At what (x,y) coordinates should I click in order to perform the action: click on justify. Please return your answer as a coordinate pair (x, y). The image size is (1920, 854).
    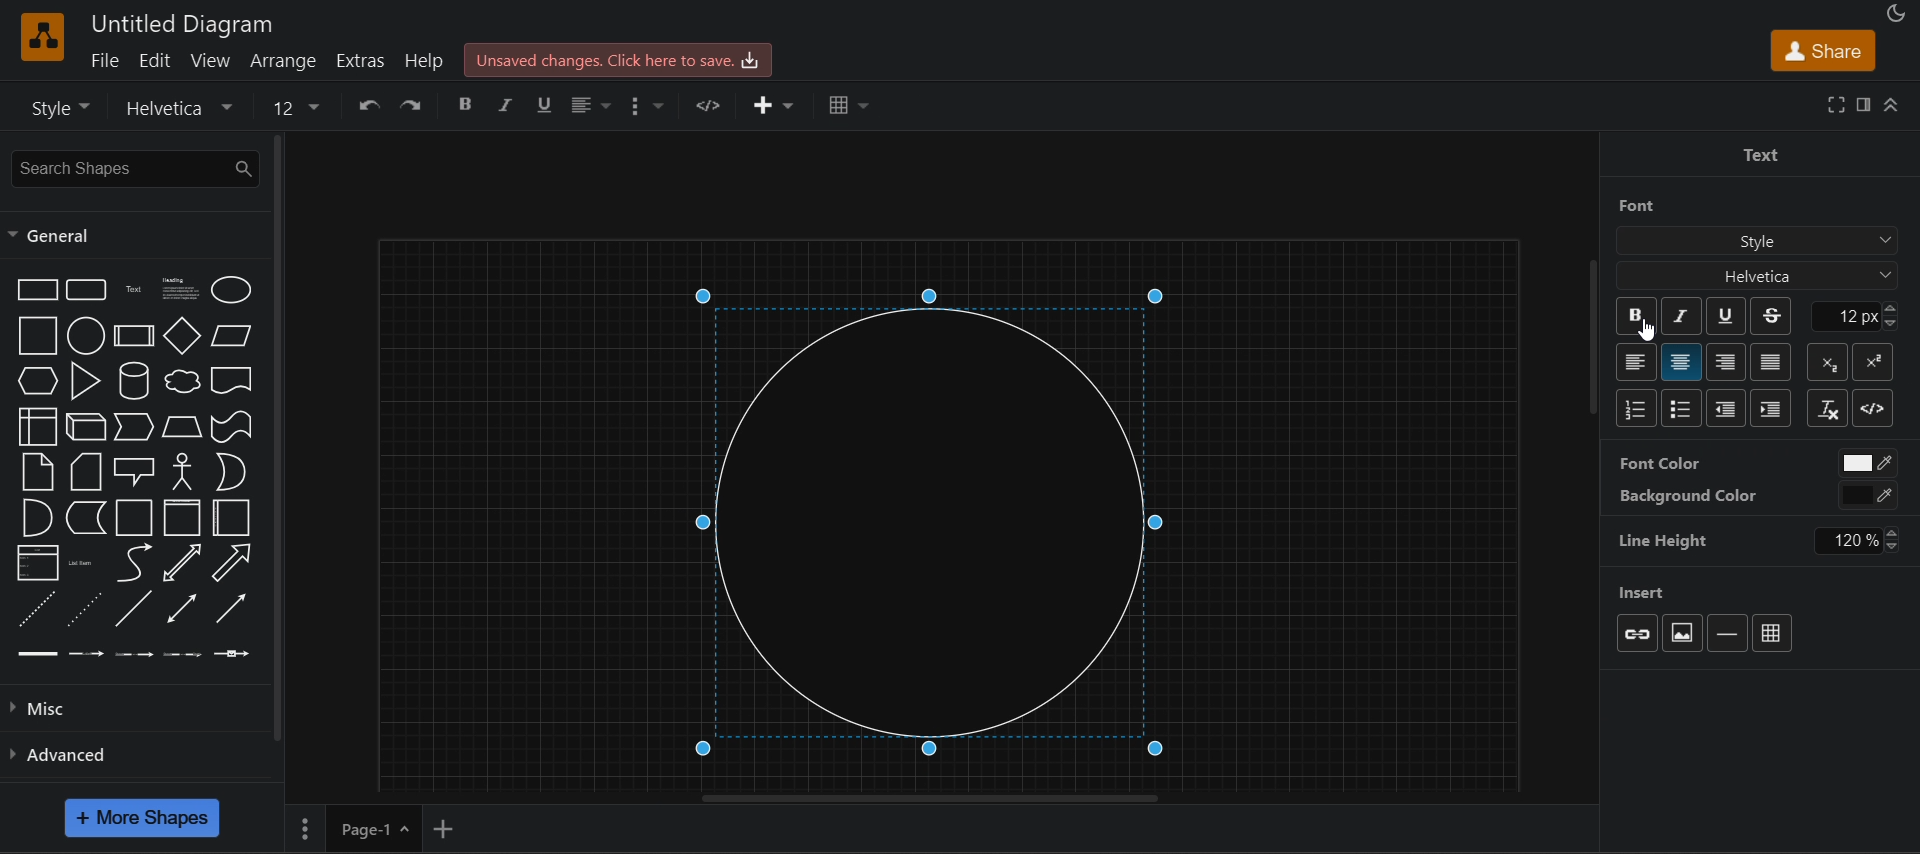
    Looking at the image, I should click on (1770, 361).